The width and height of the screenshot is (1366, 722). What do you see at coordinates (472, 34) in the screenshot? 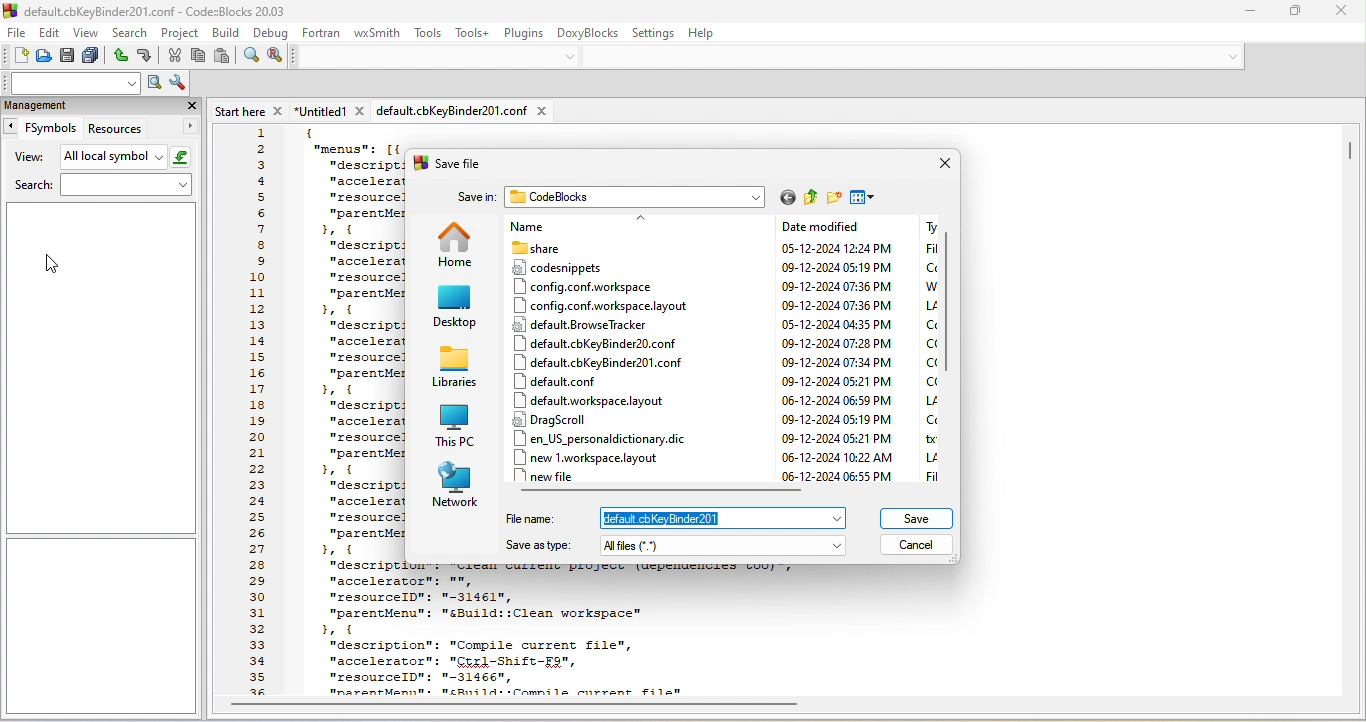
I see `tools+` at bounding box center [472, 34].